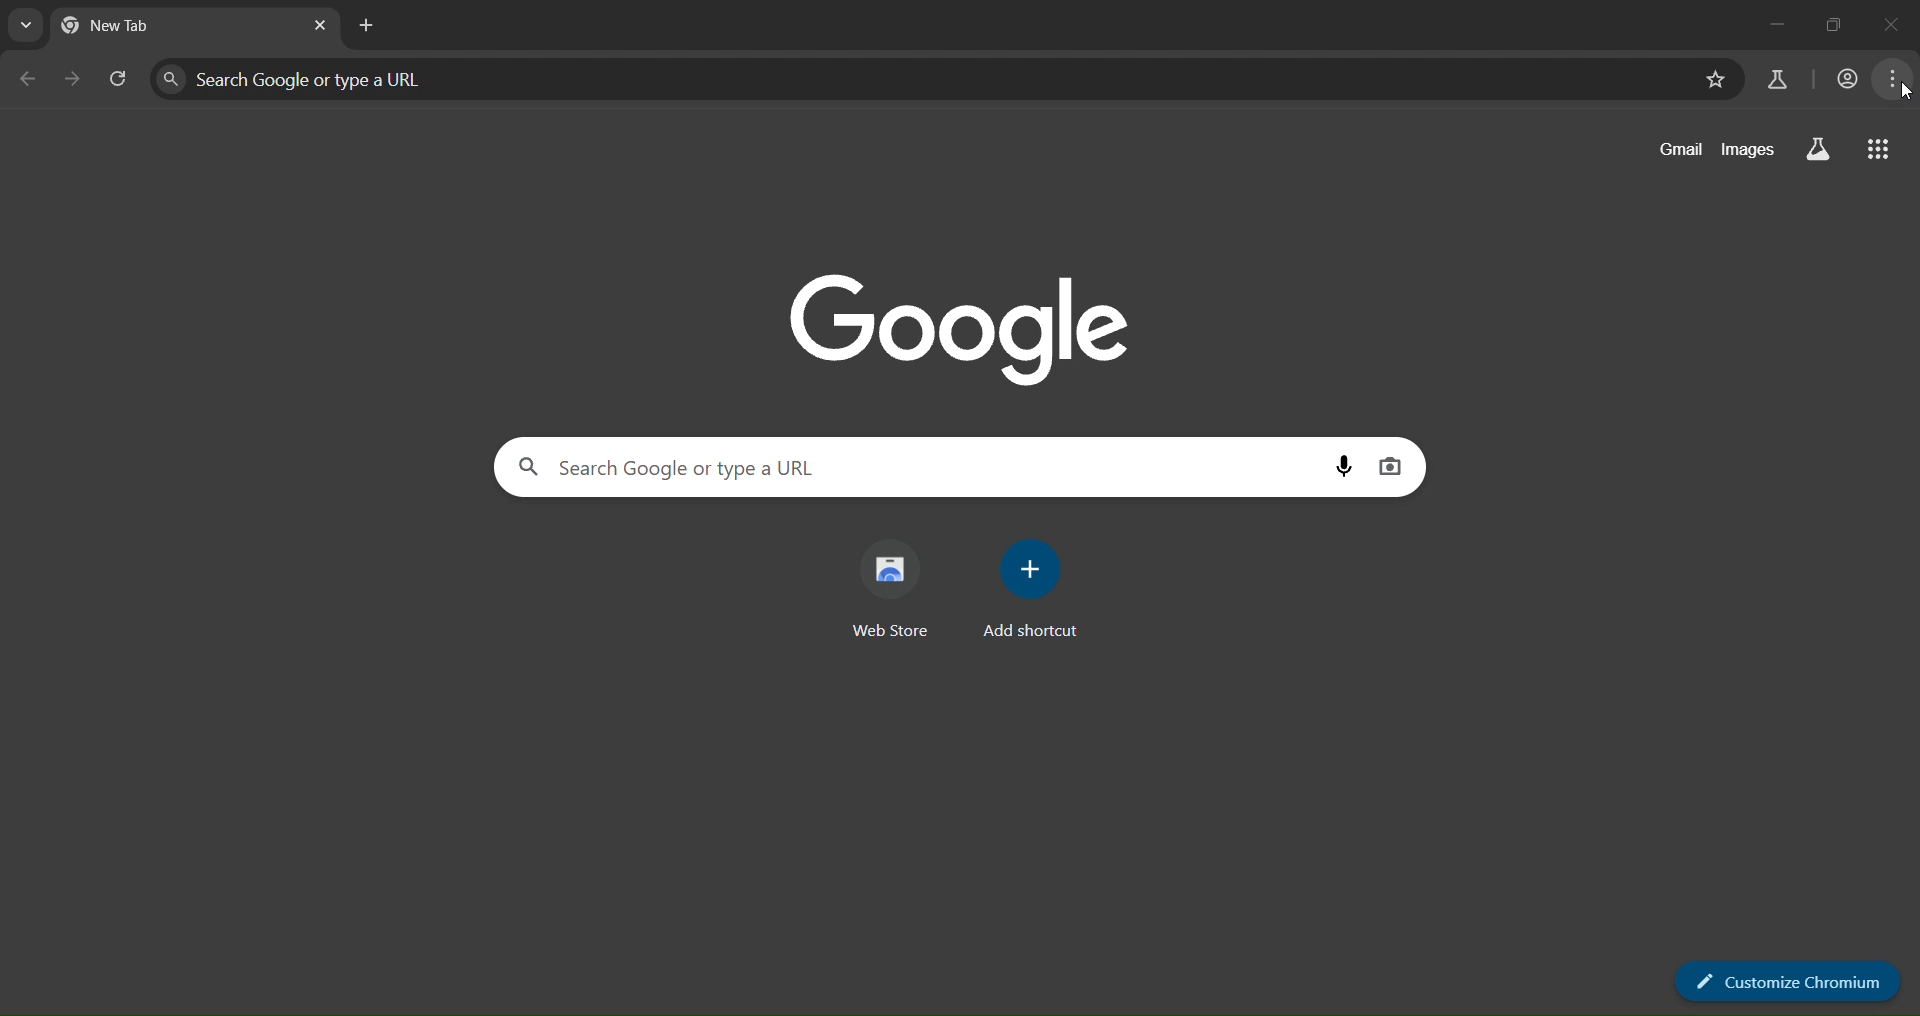 The height and width of the screenshot is (1016, 1920). What do you see at coordinates (890, 586) in the screenshot?
I see `web store` at bounding box center [890, 586].